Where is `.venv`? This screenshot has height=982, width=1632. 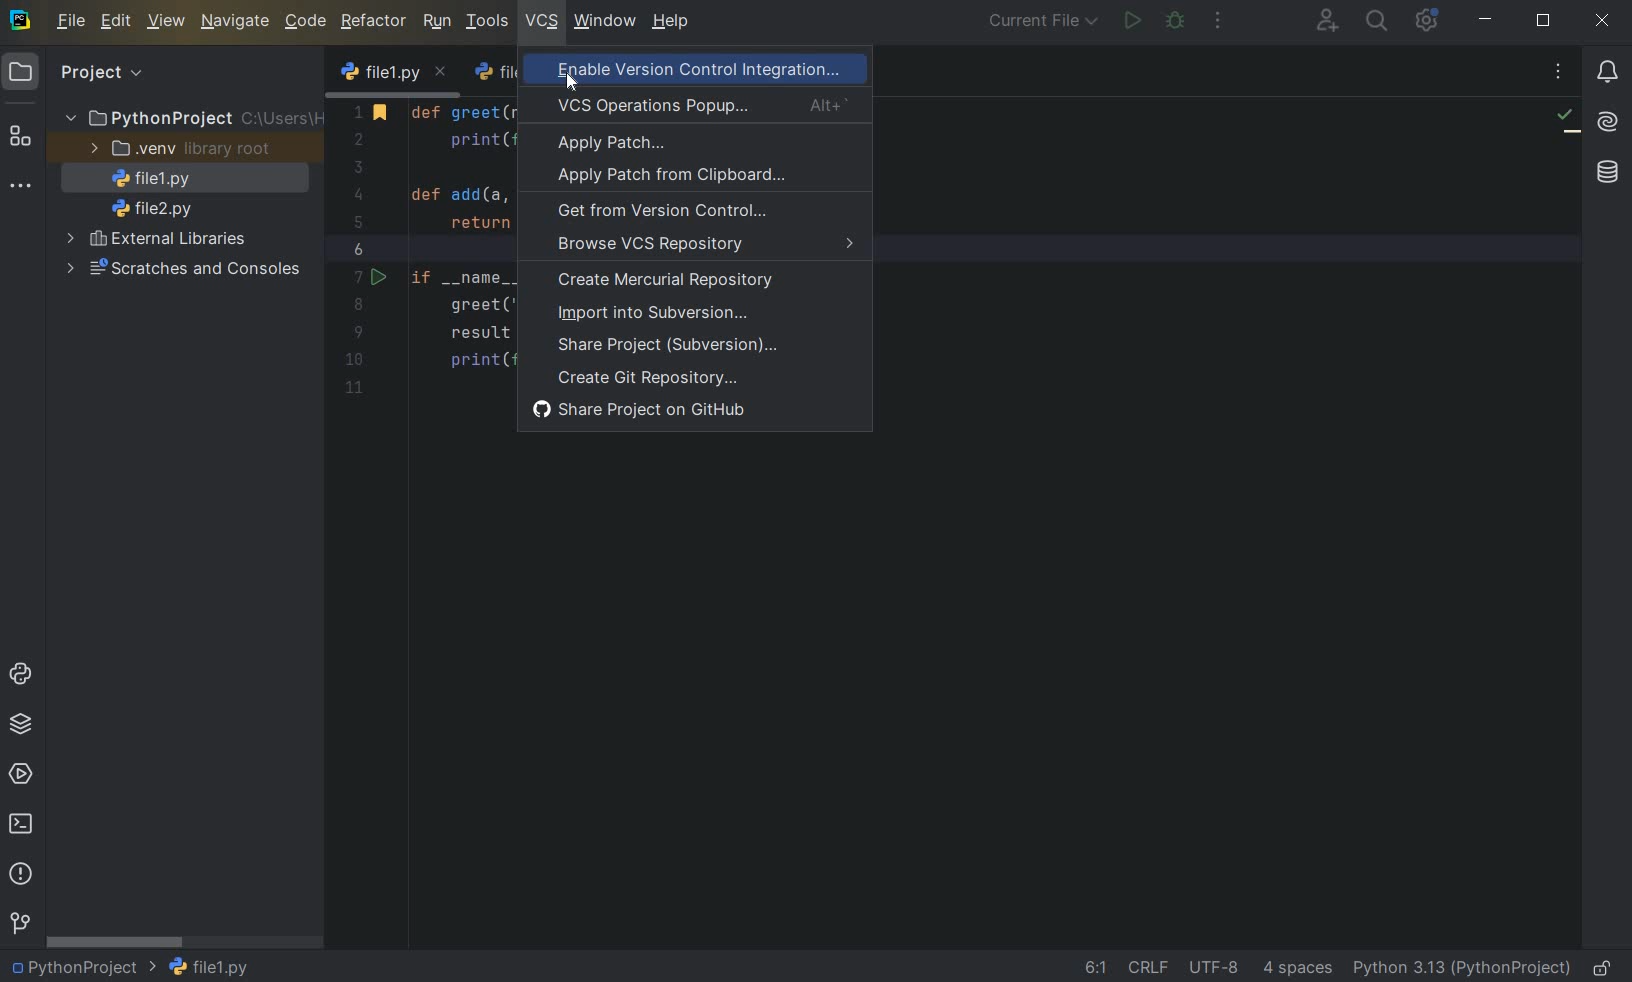
.venv is located at coordinates (177, 149).